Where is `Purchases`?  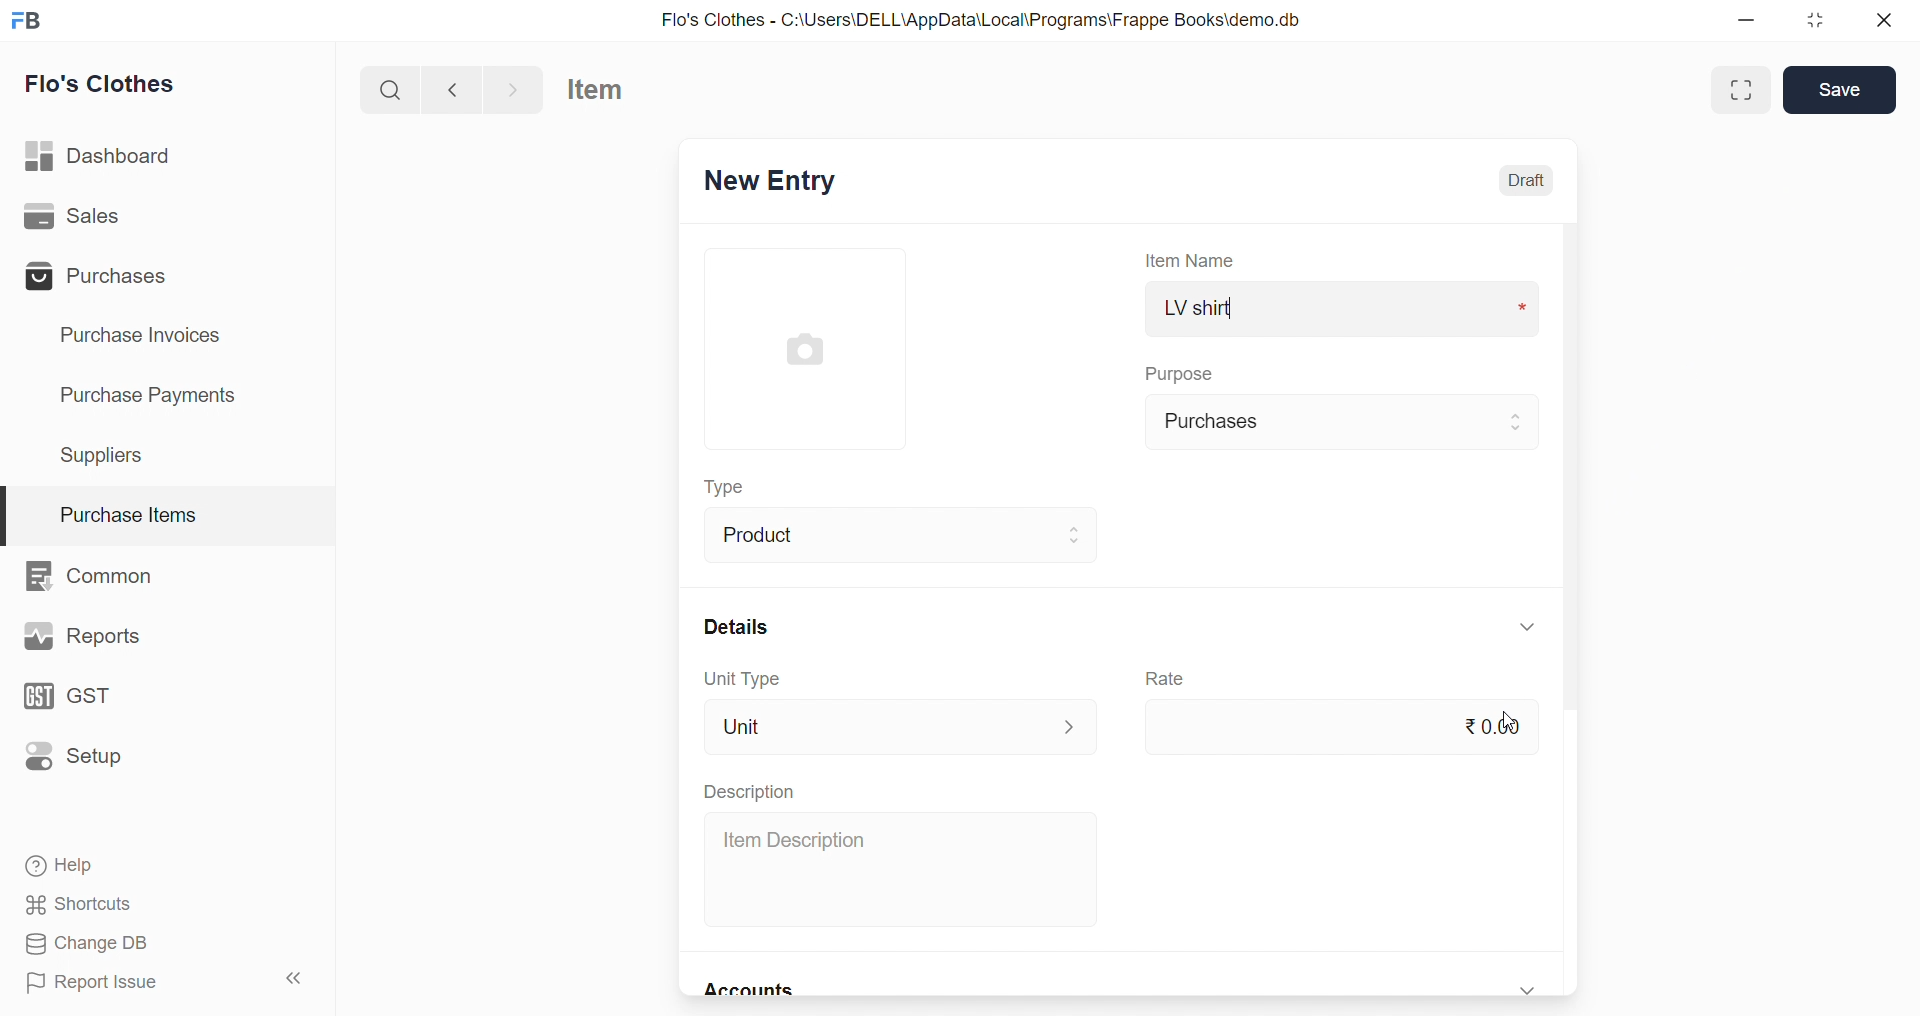 Purchases is located at coordinates (102, 276).